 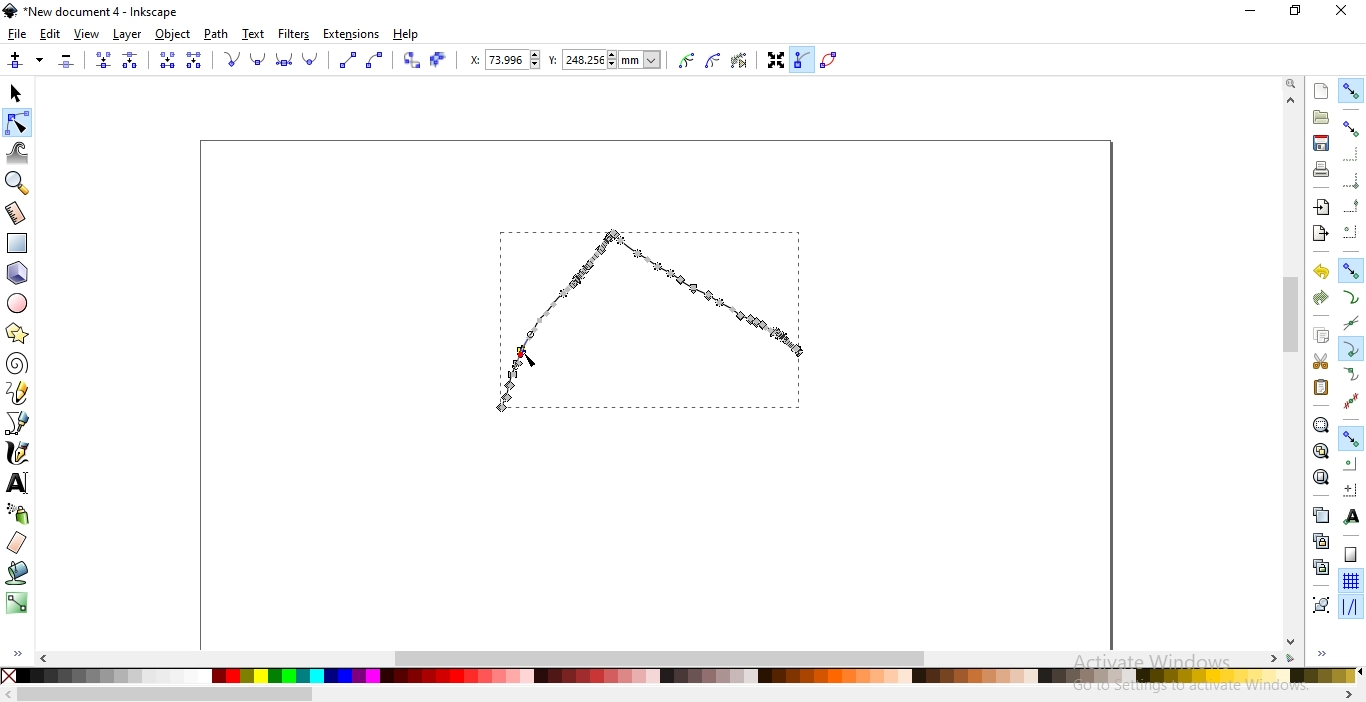 What do you see at coordinates (1296, 11) in the screenshot?
I see `restore down` at bounding box center [1296, 11].